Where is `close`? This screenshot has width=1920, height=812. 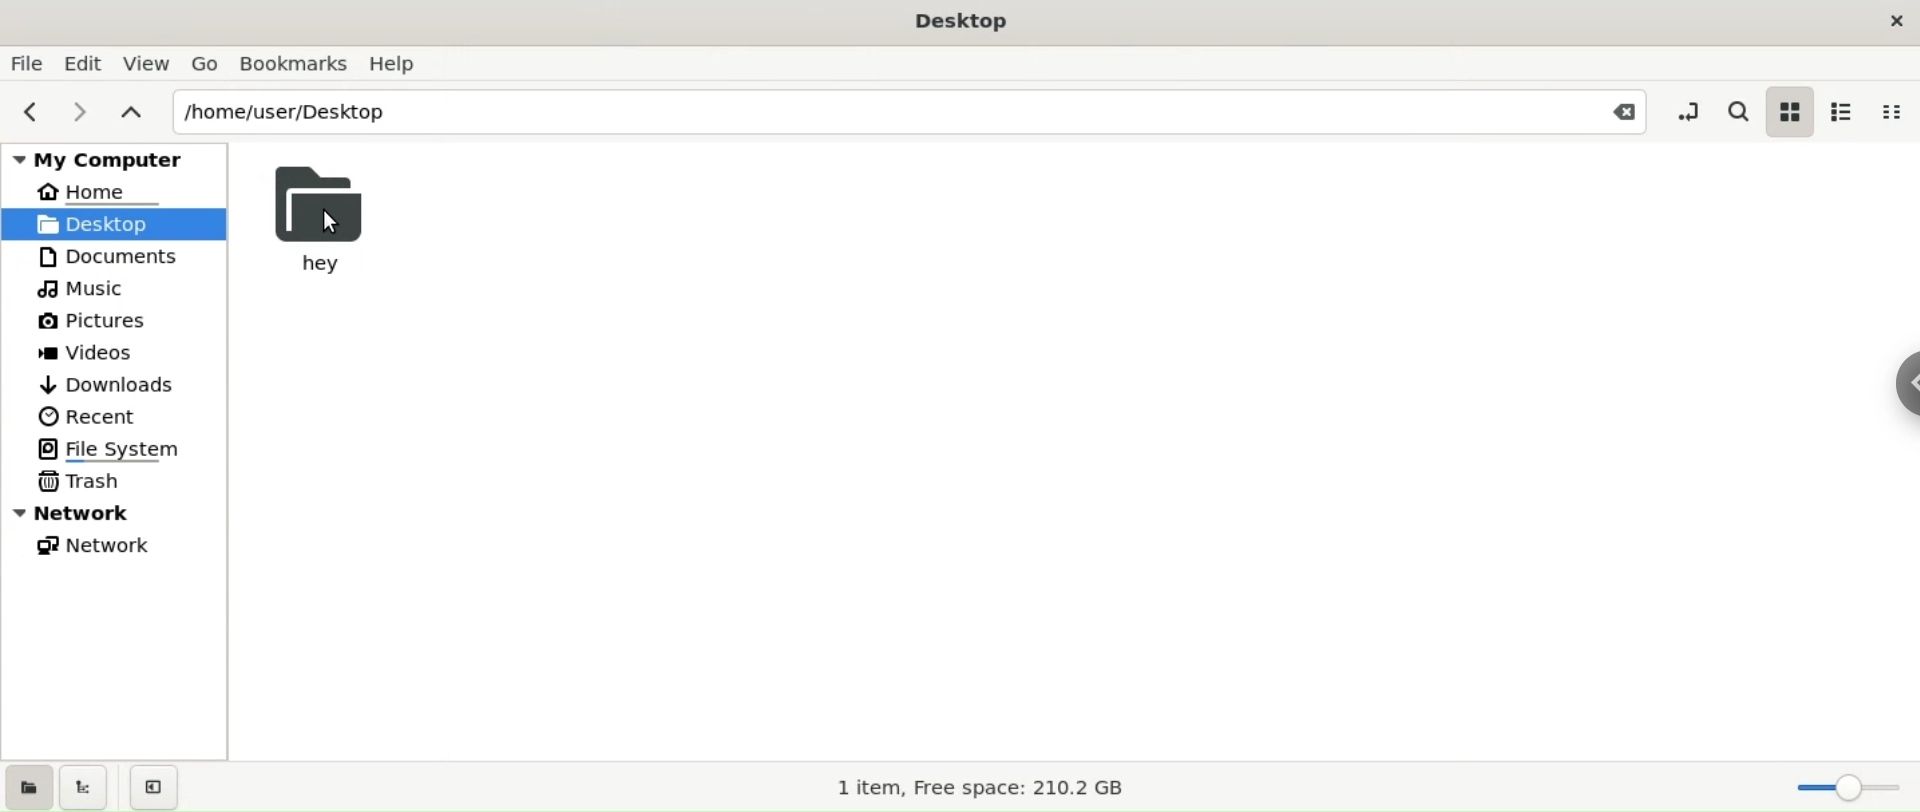 close is located at coordinates (1883, 22).